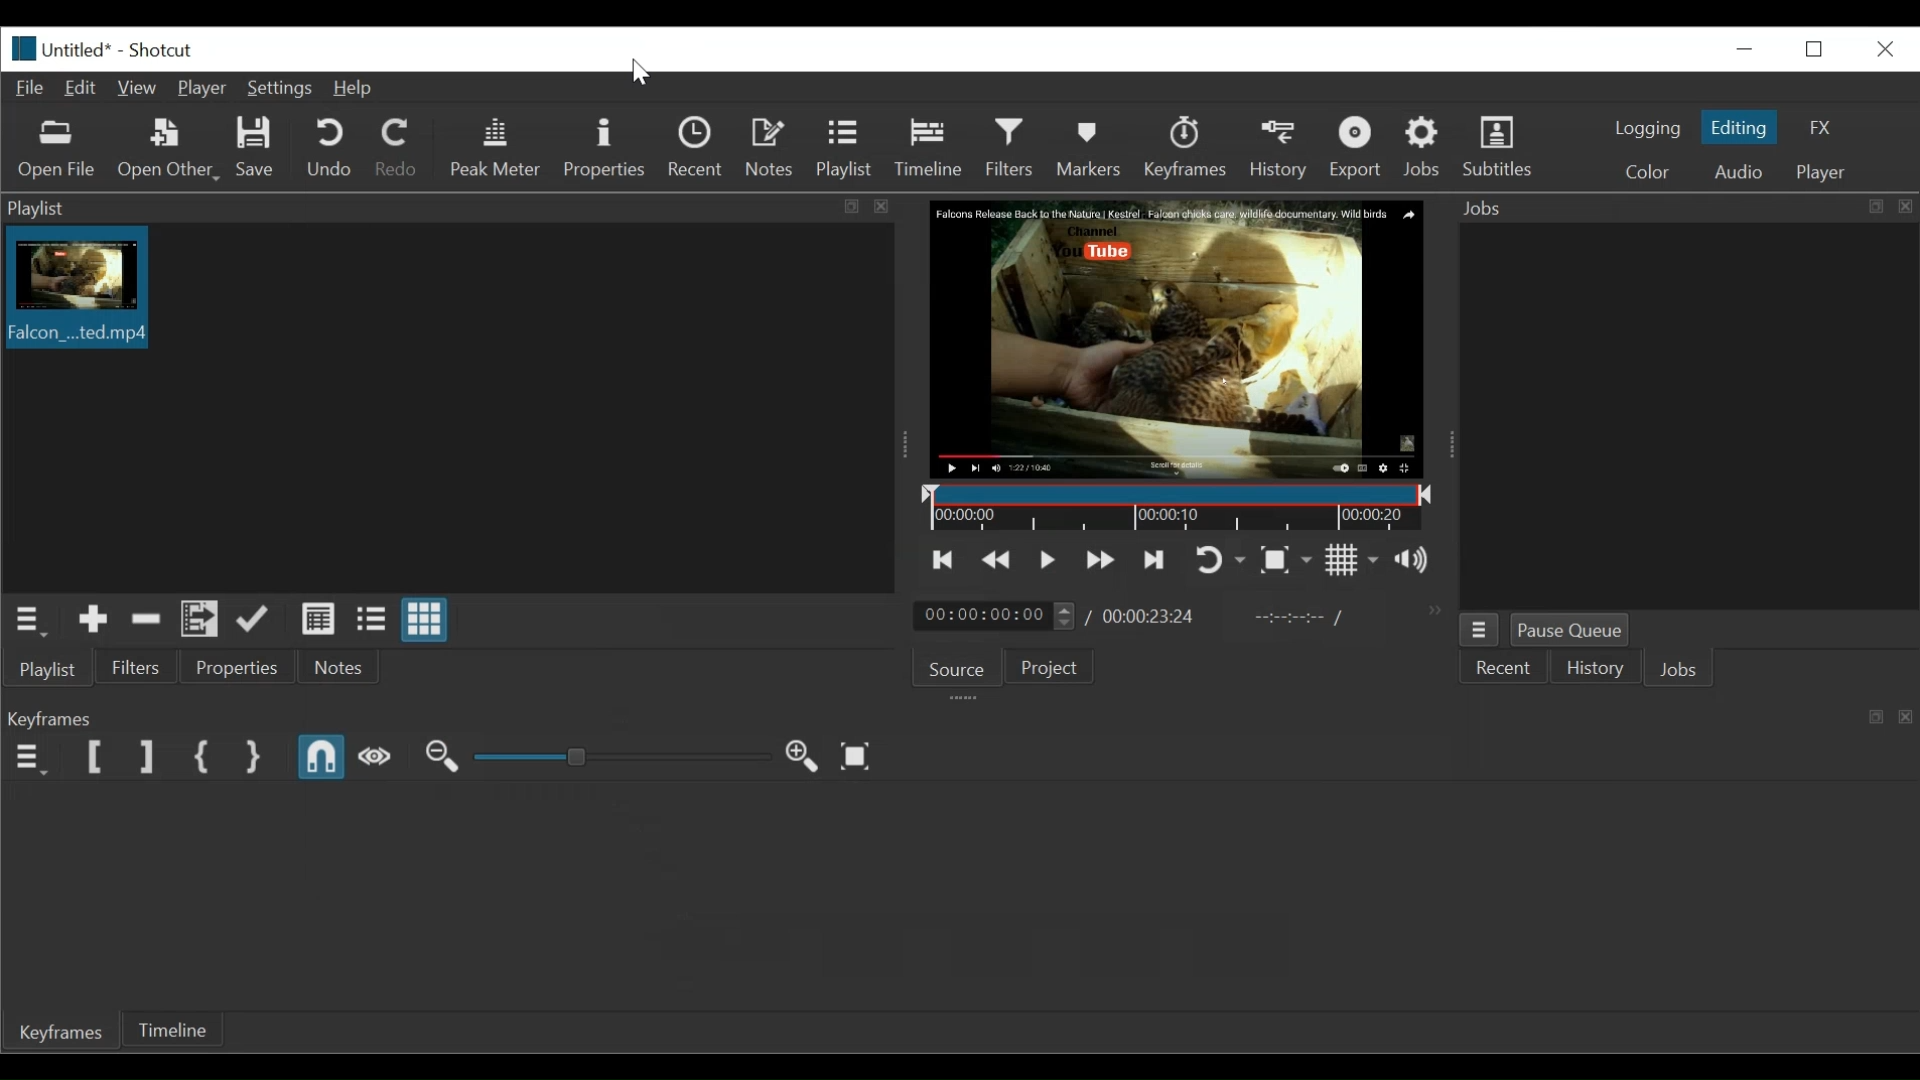  I want to click on Jobs, so click(1681, 673).